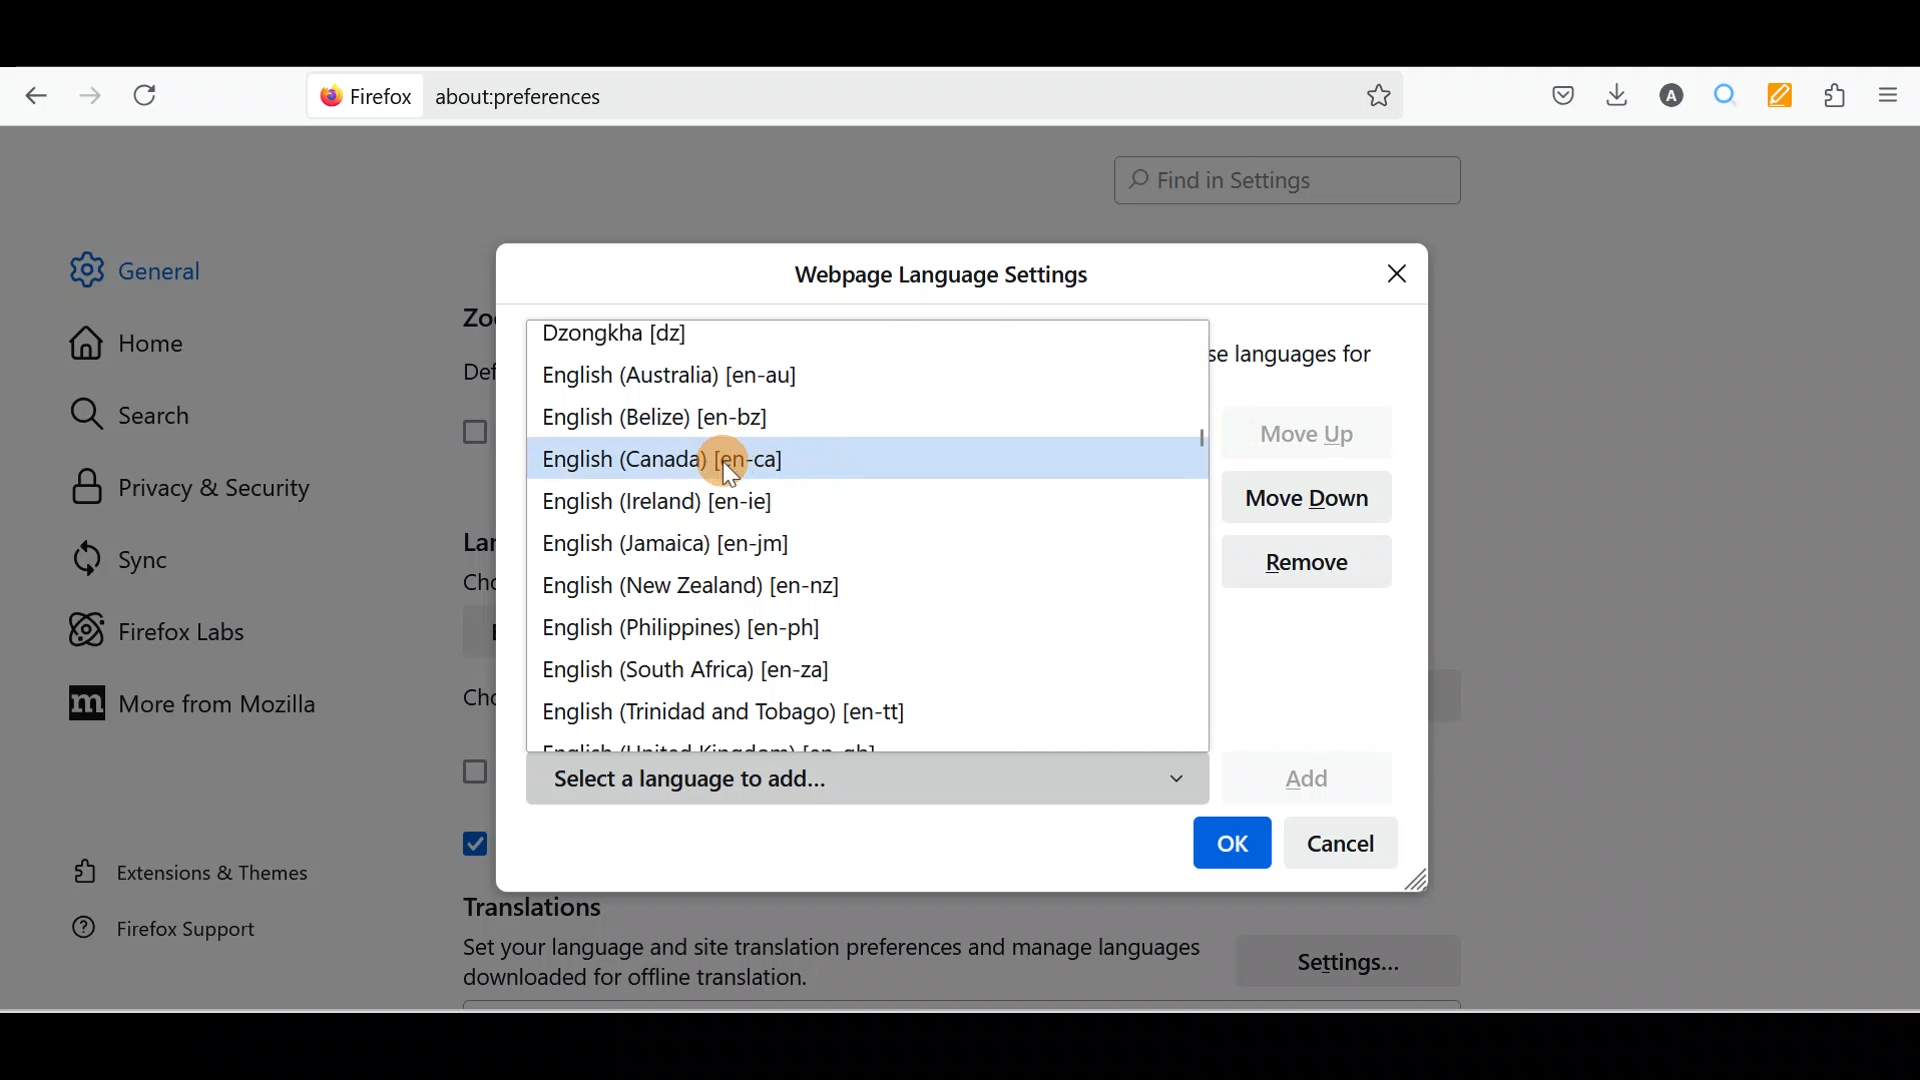 This screenshot has width=1920, height=1080. Describe the element at coordinates (1229, 845) in the screenshot. I see `OK` at that location.